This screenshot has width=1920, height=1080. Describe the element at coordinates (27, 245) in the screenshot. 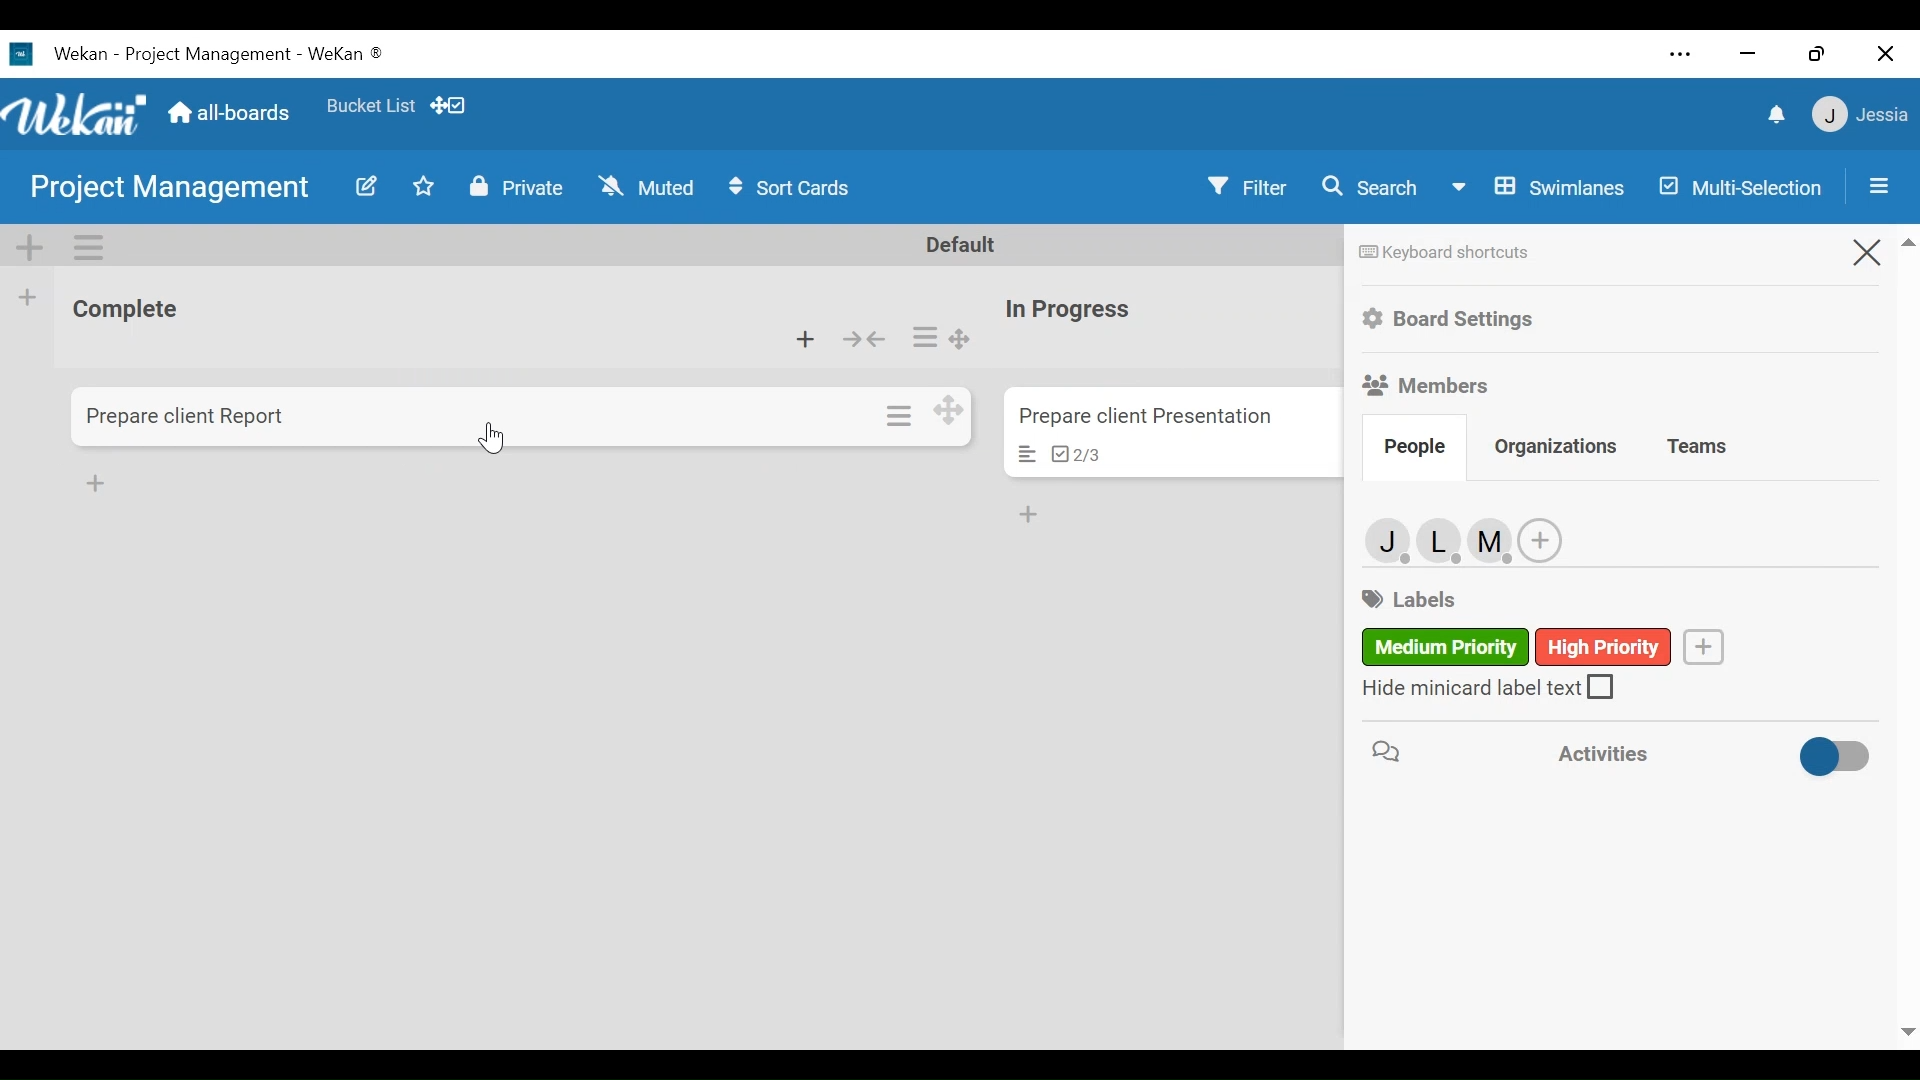

I see `Add Swimlane ` at that location.